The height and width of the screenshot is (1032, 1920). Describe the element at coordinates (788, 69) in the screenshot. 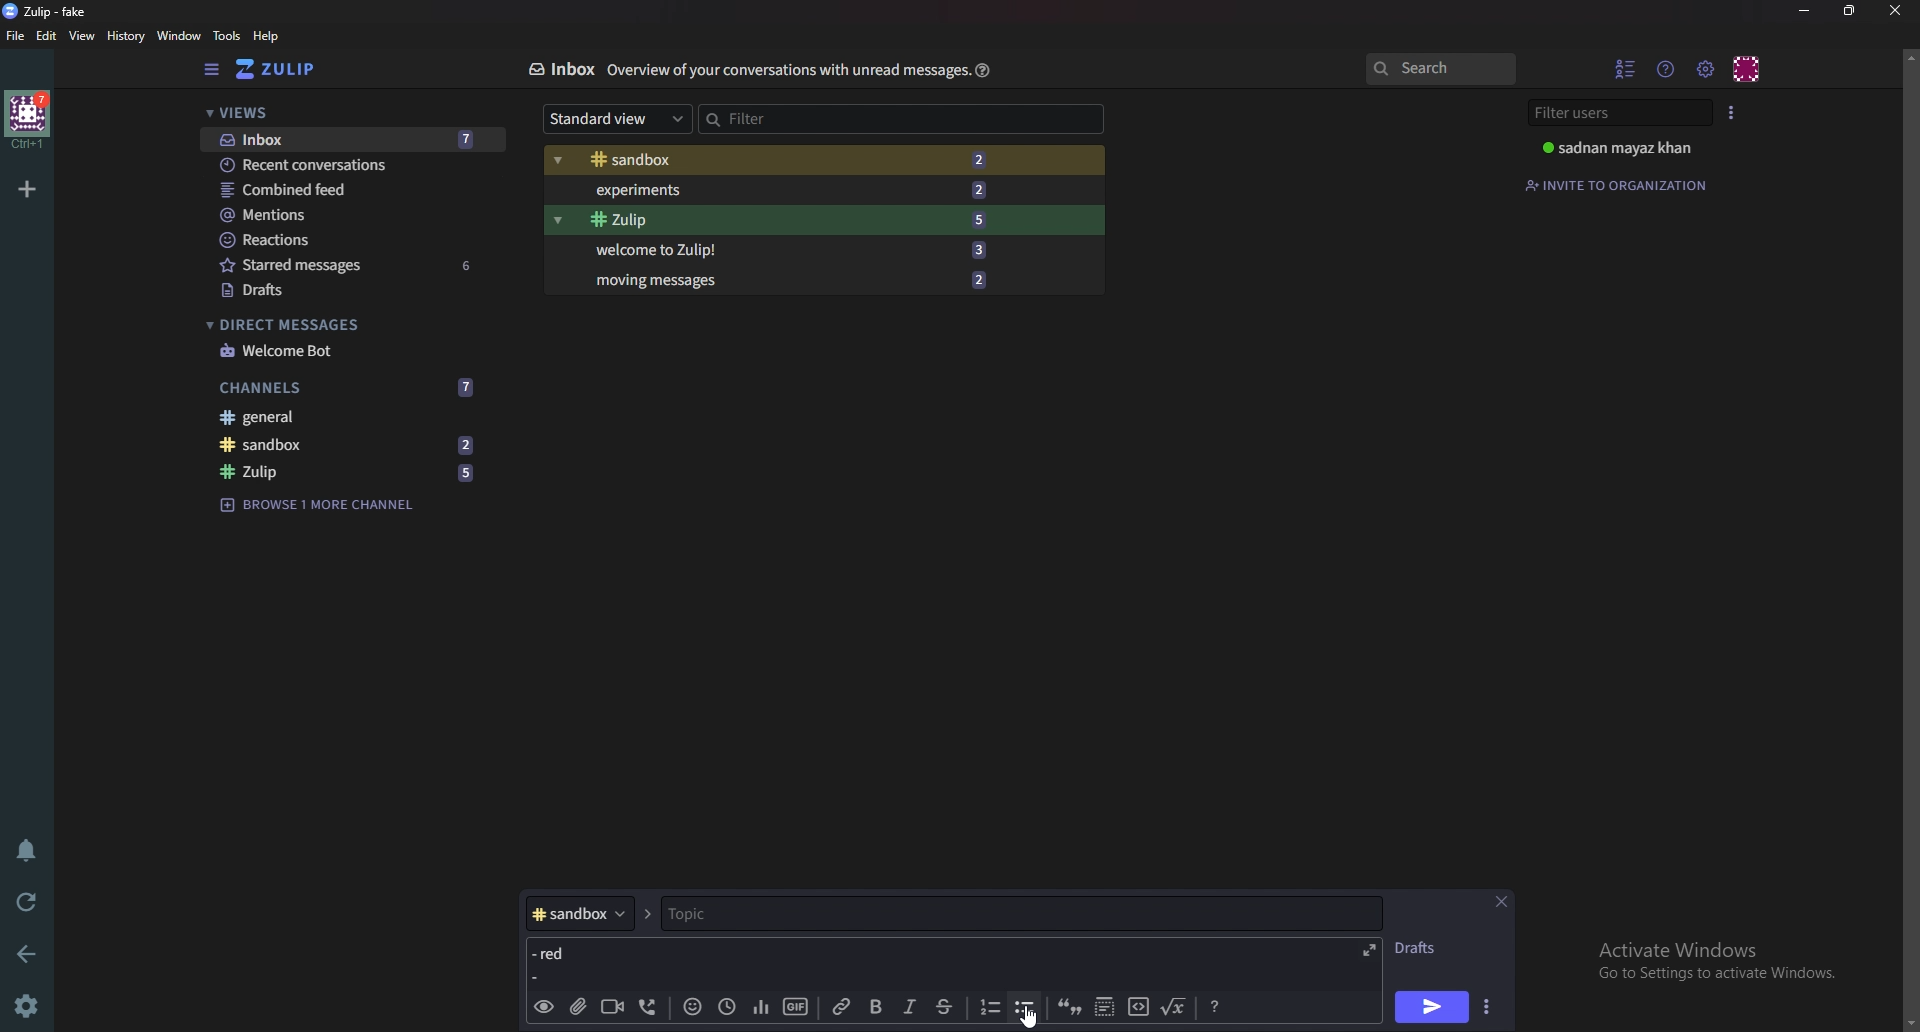

I see `Info` at that location.